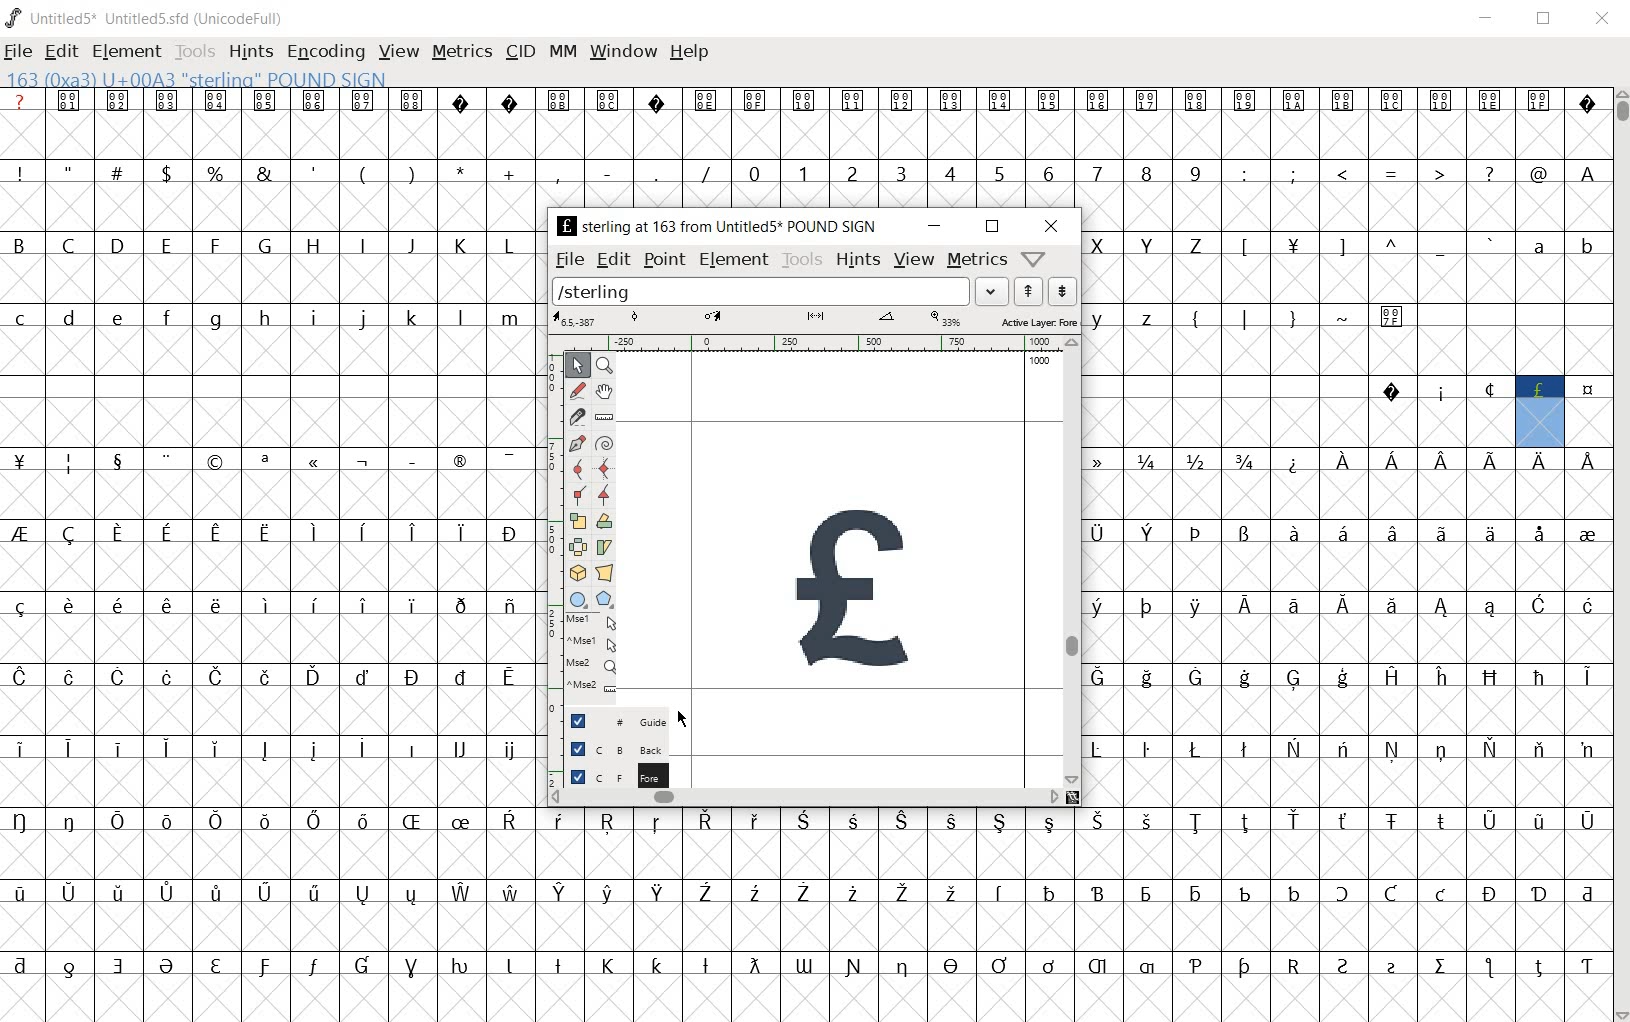 This screenshot has height=1022, width=1630. I want to click on 1000, so click(1039, 362).